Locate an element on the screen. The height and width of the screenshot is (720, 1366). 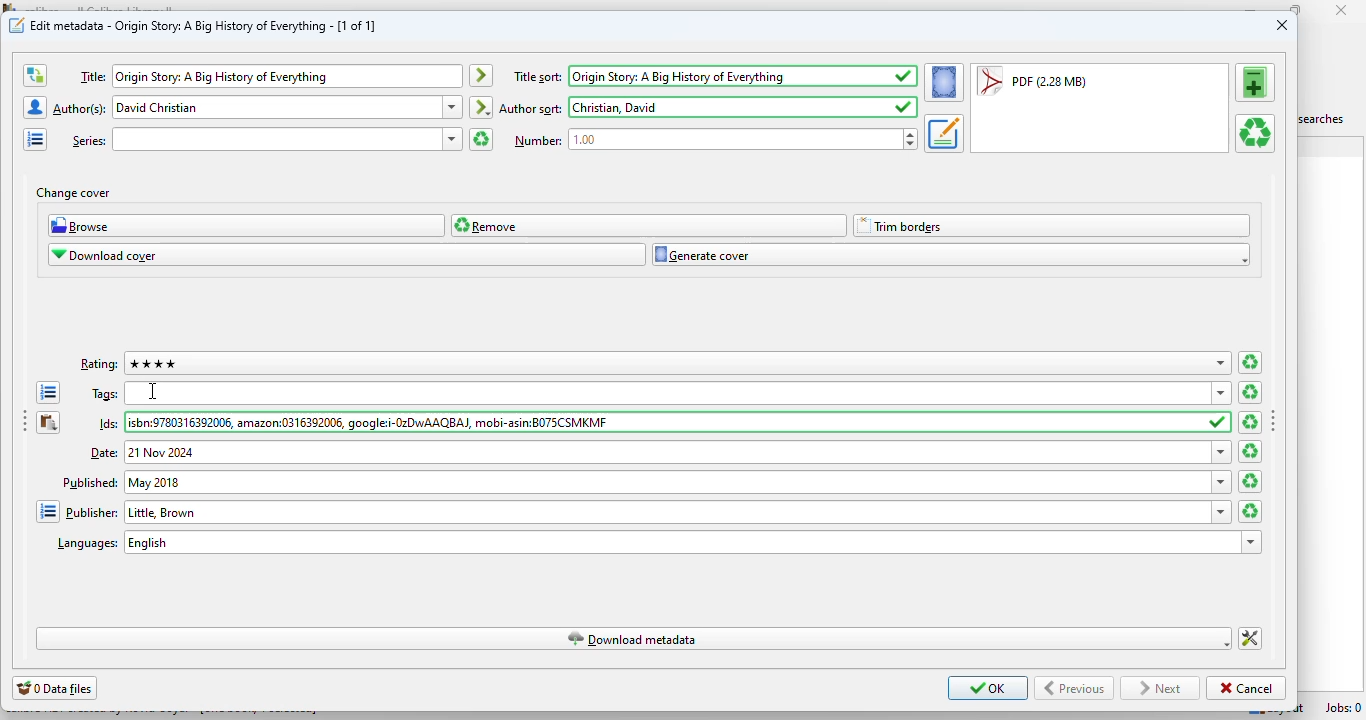
next is located at coordinates (1159, 689).